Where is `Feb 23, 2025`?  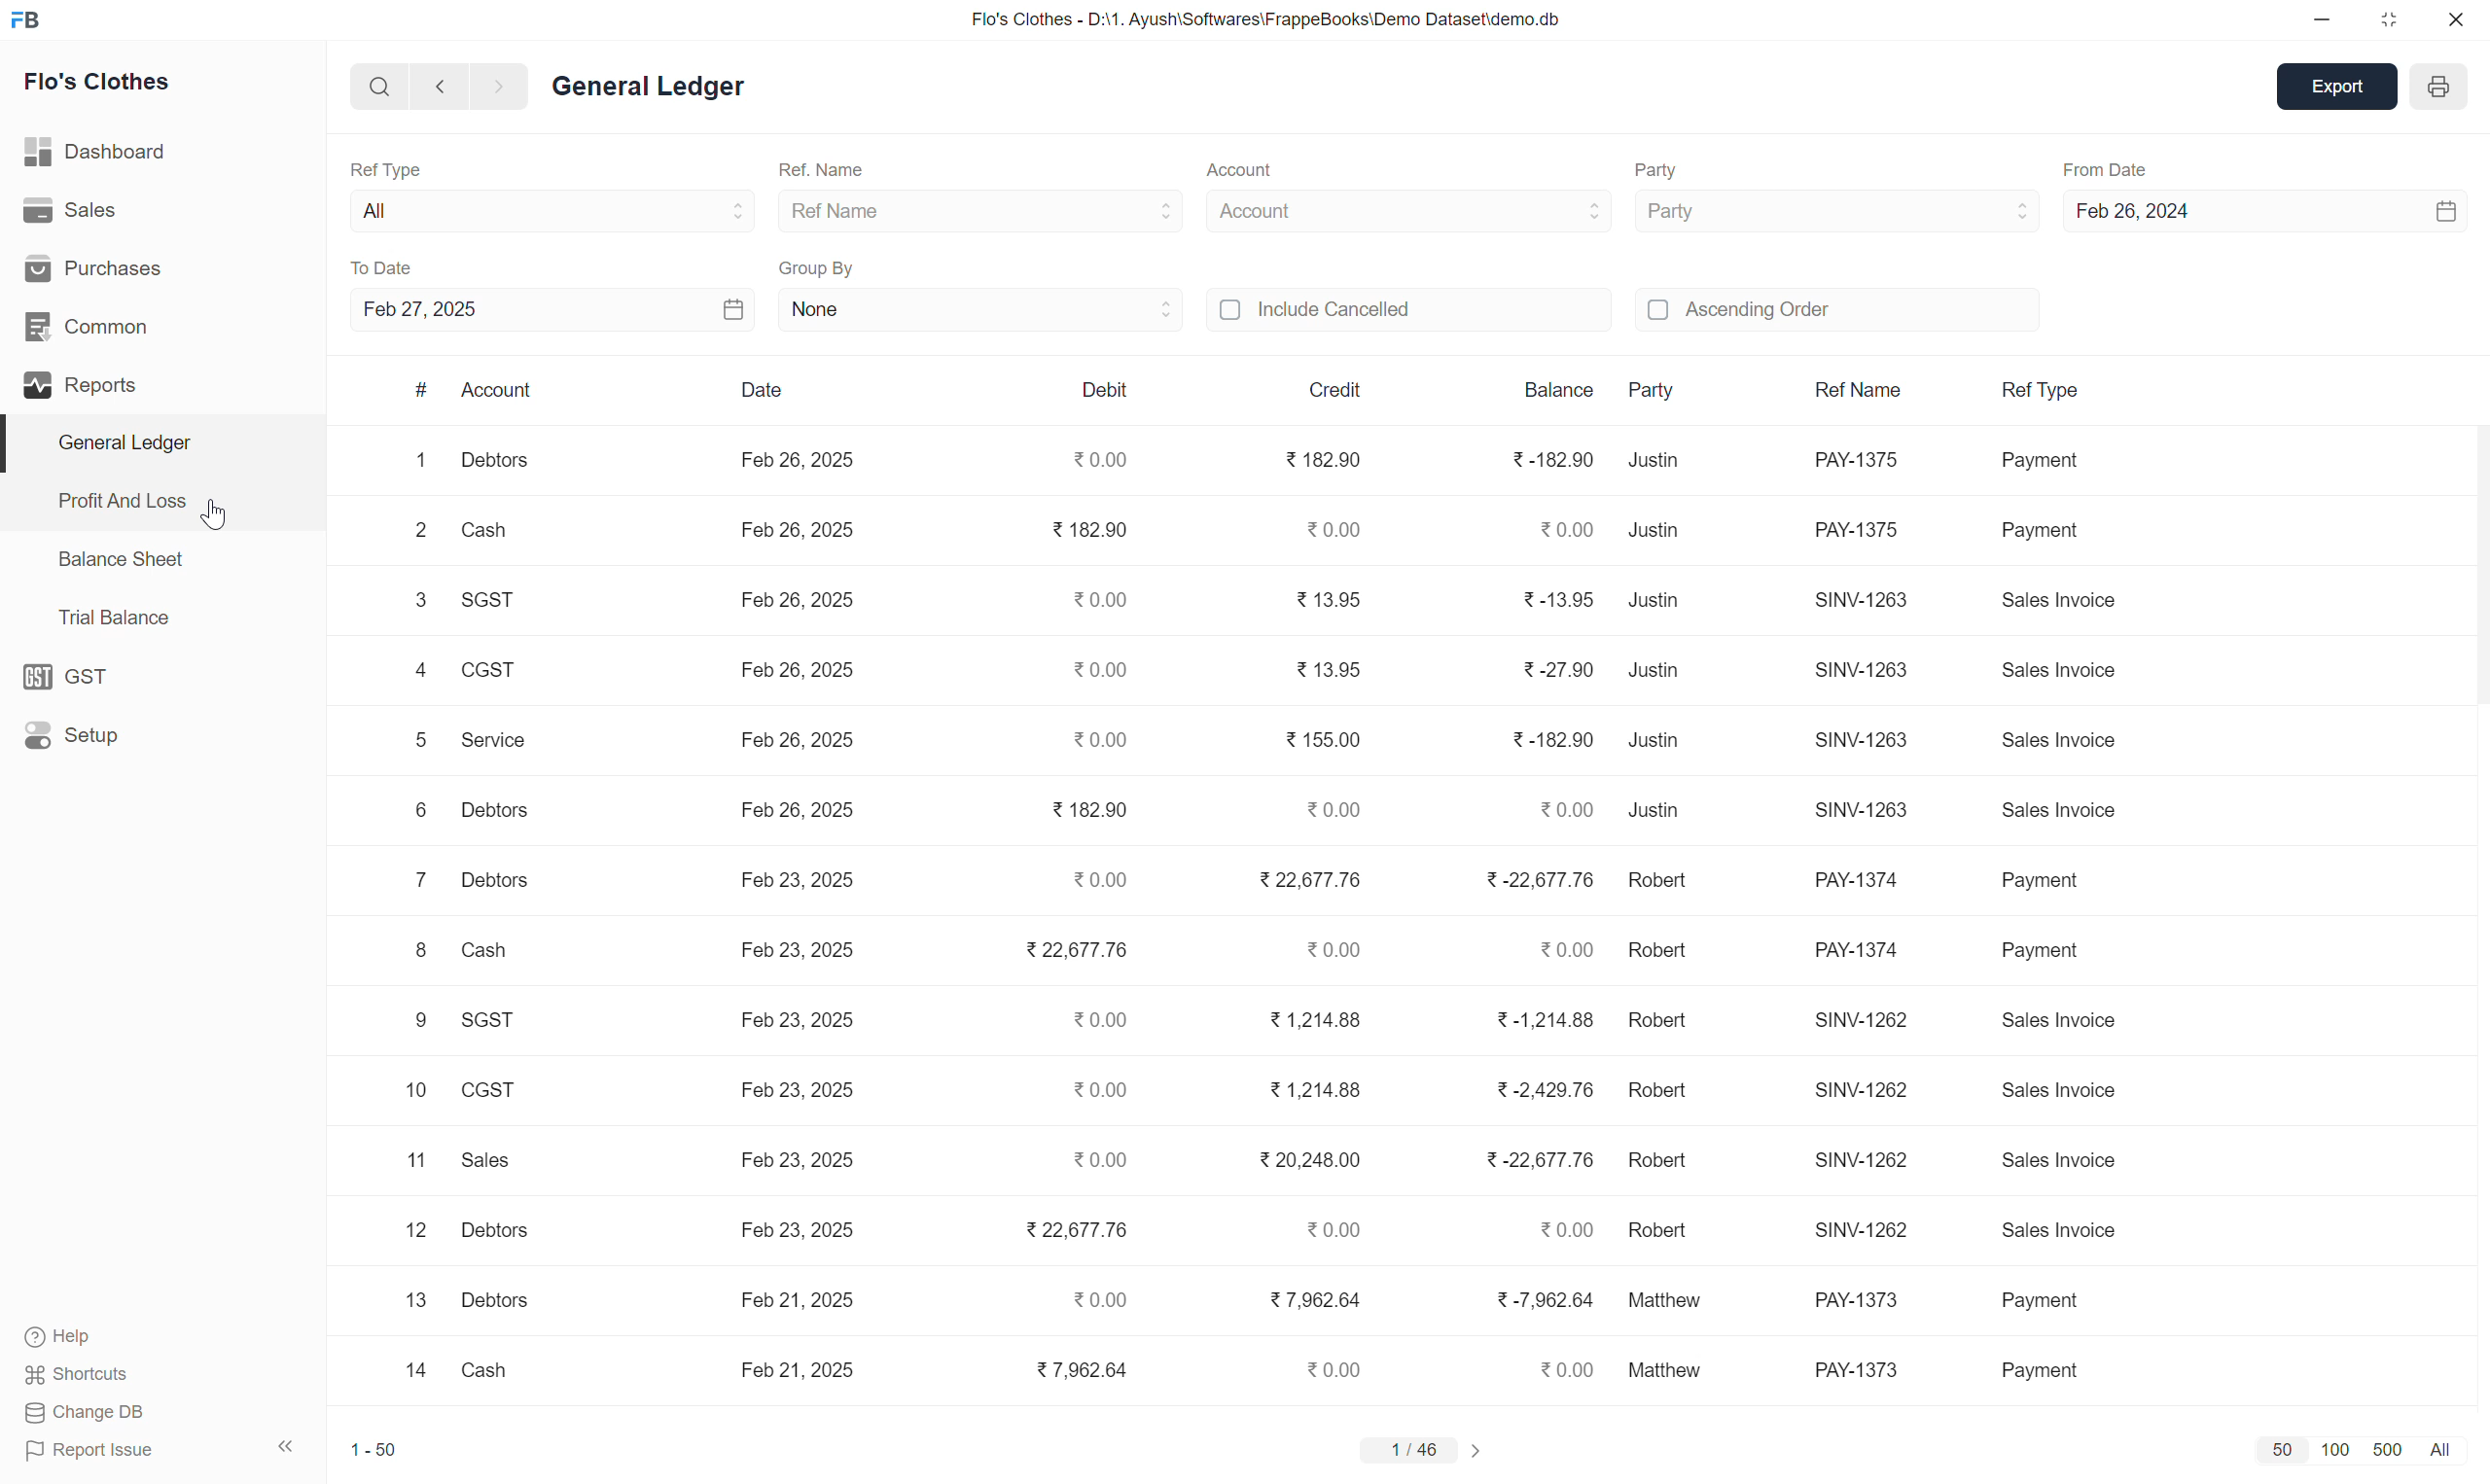
Feb 23, 2025 is located at coordinates (797, 880).